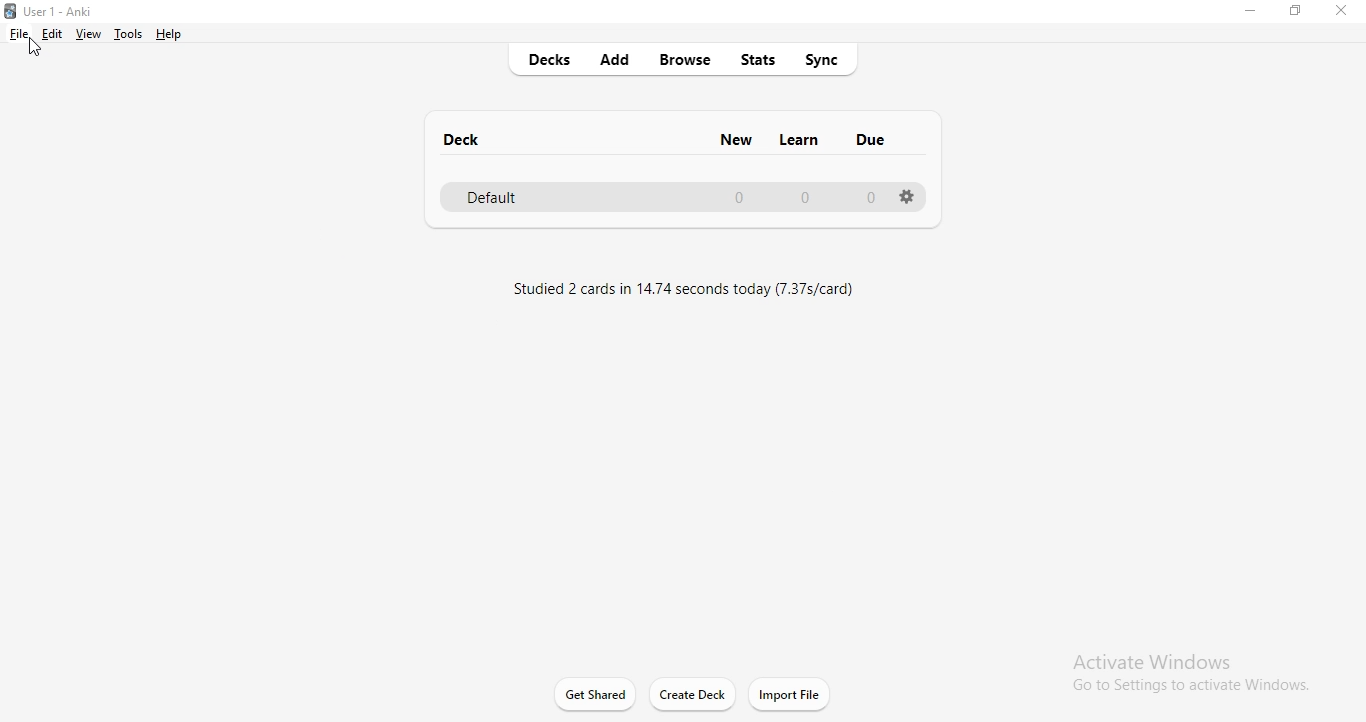 This screenshot has height=722, width=1366. What do you see at coordinates (762, 58) in the screenshot?
I see `stats` at bounding box center [762, 58].